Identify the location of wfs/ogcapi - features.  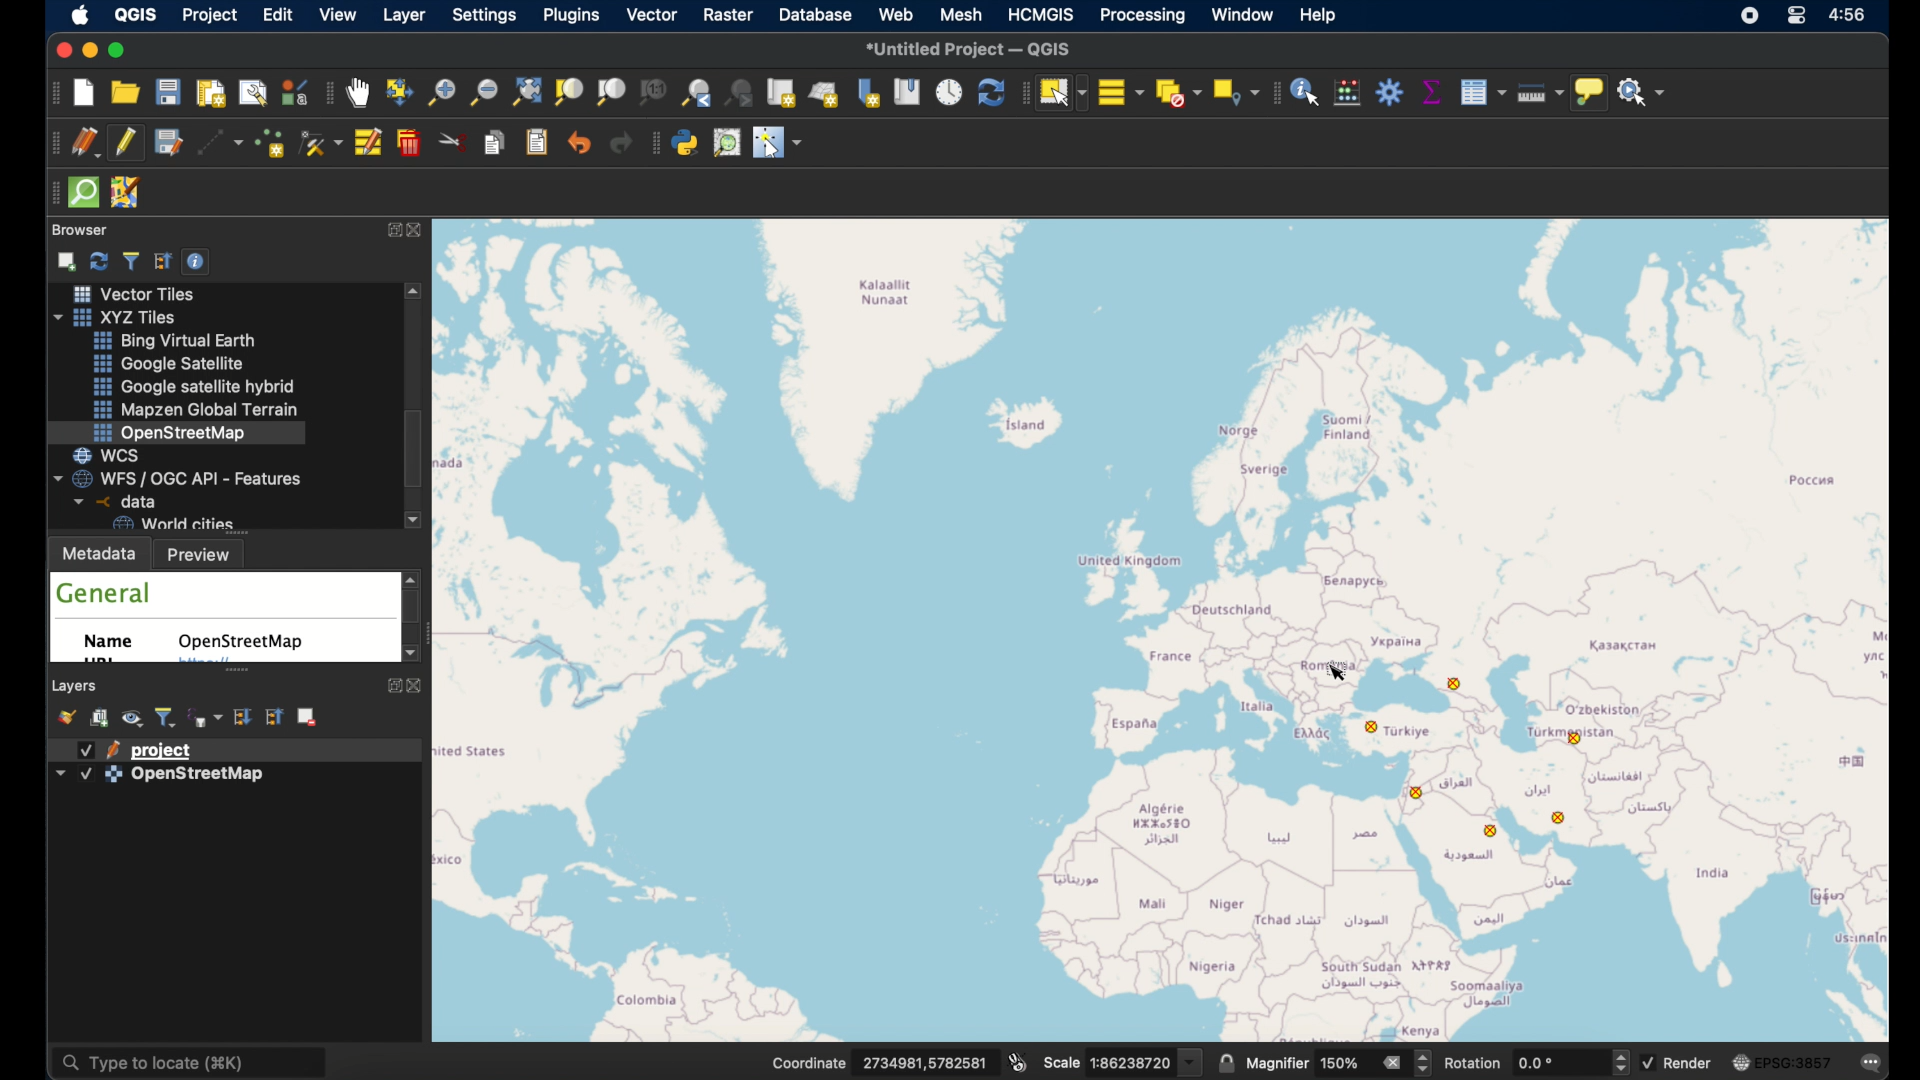
(179, 477).